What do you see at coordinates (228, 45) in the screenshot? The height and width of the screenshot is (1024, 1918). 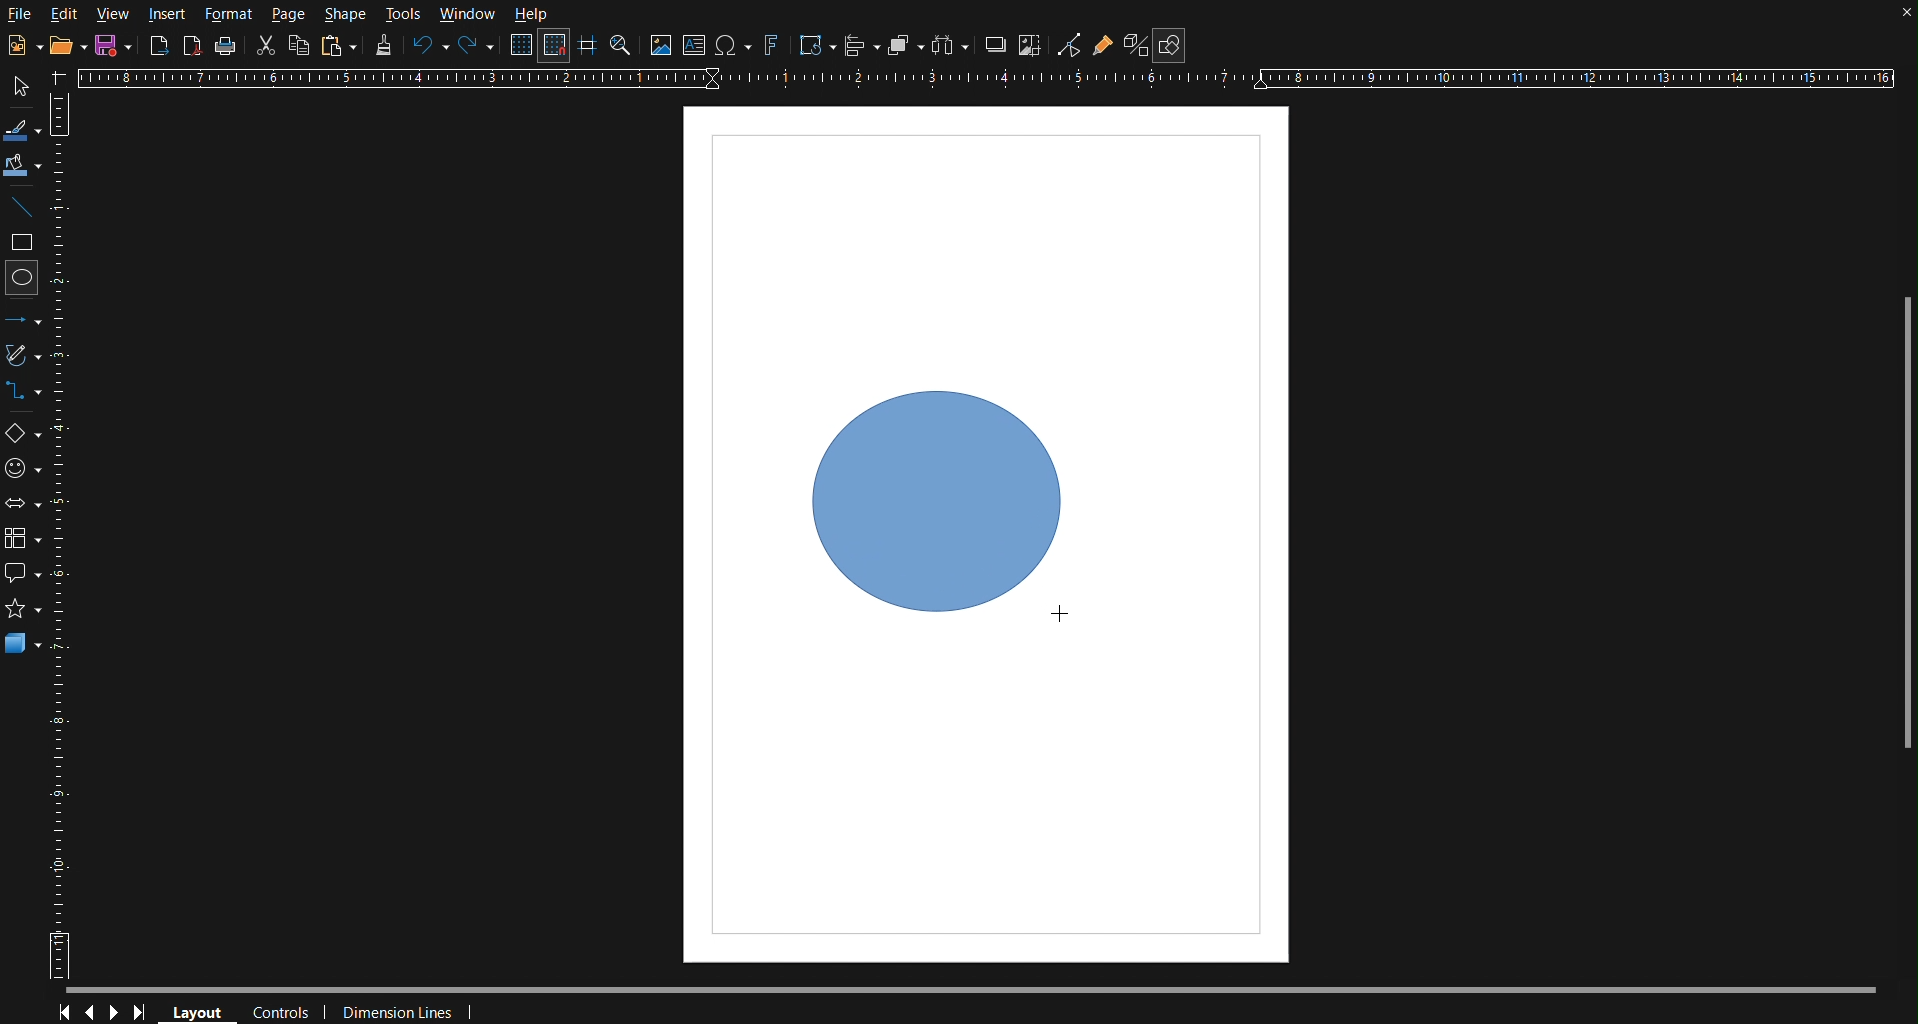 I see `Print` at bounding box center [228, 45].